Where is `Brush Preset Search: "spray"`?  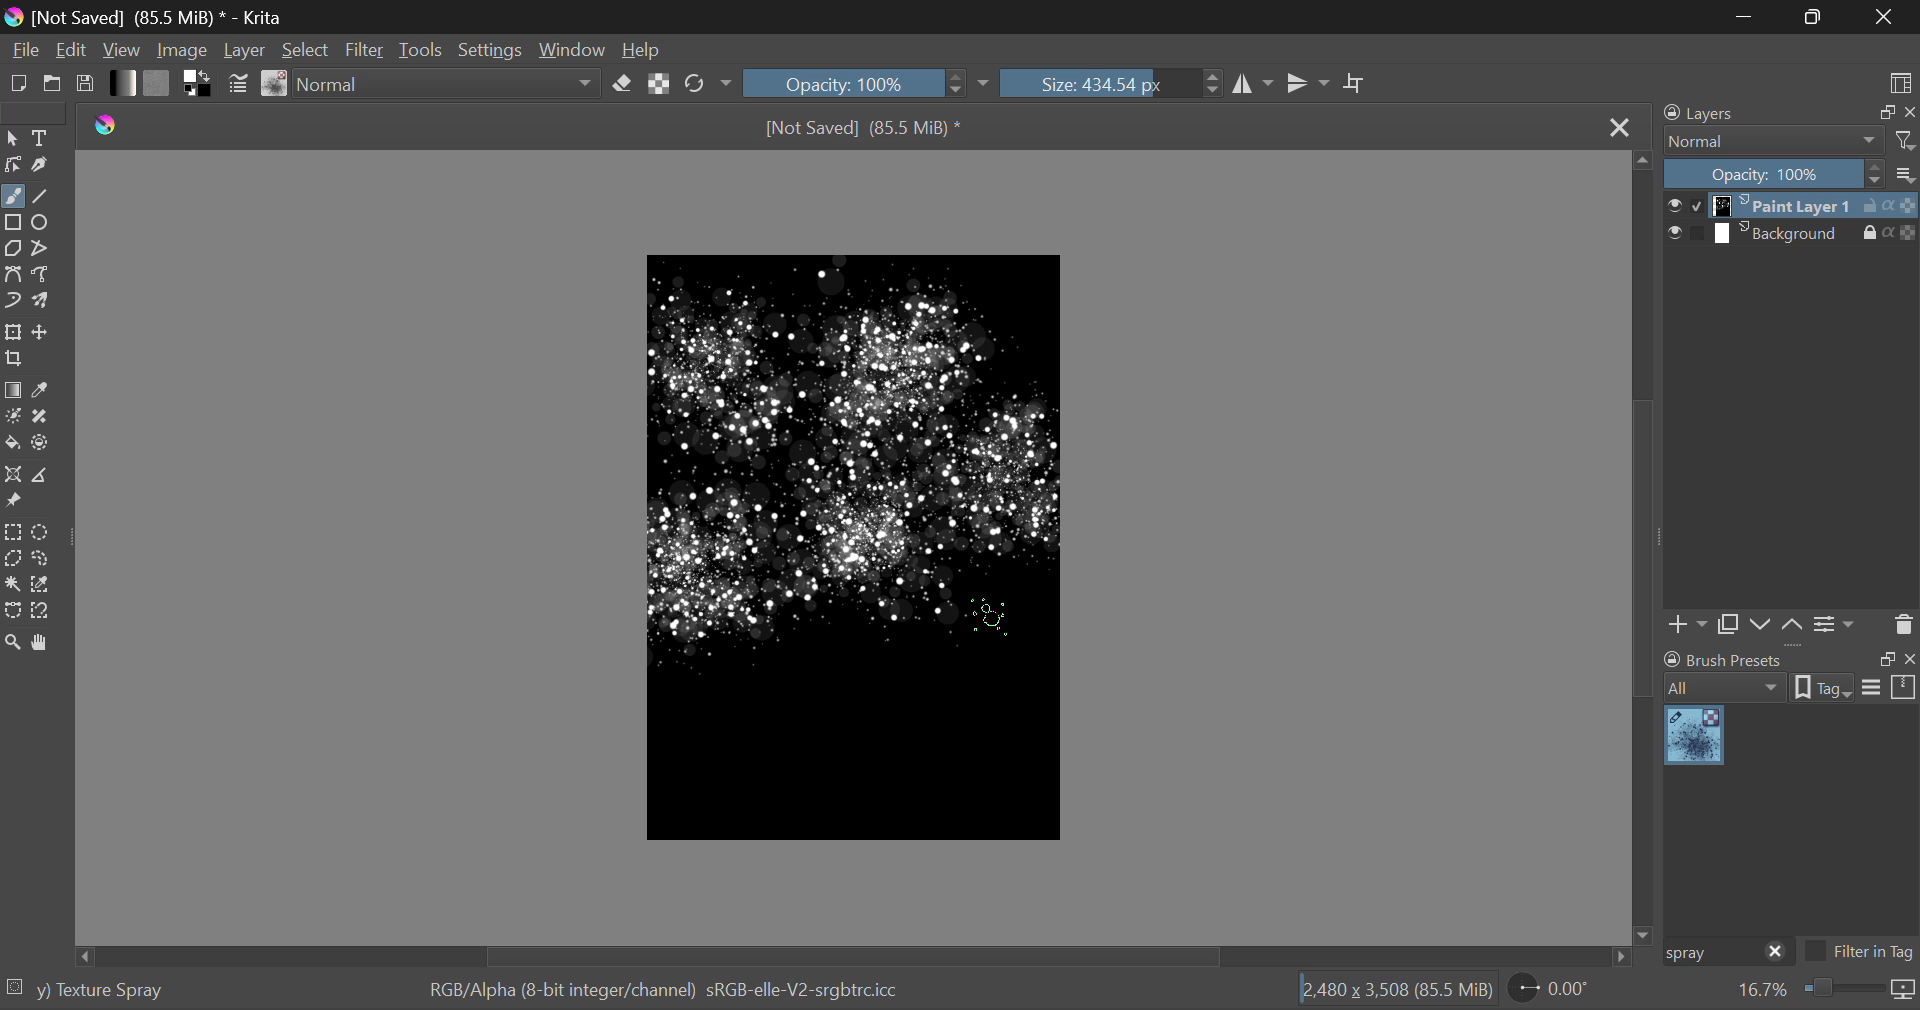
Brush Preset Search: "spray" is located at coordinates (1709, 953).